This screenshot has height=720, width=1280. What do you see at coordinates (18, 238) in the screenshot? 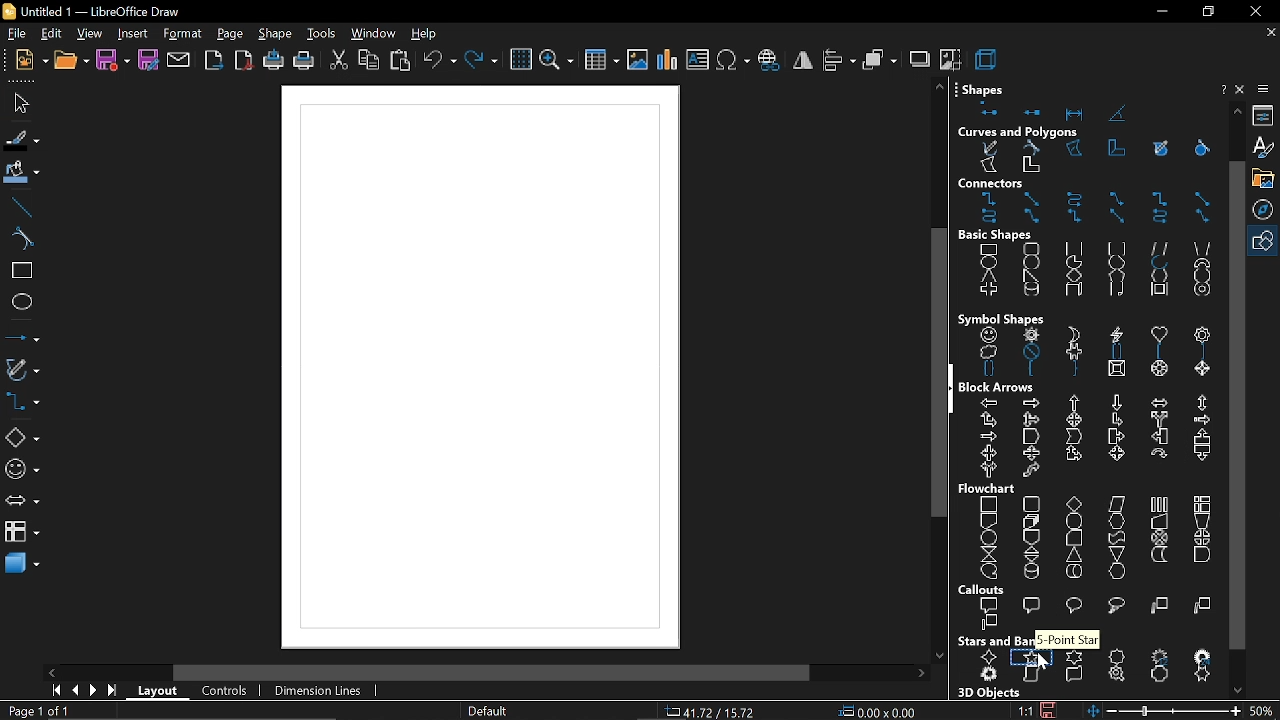
I see `curve` at bounding box center [18, 238].